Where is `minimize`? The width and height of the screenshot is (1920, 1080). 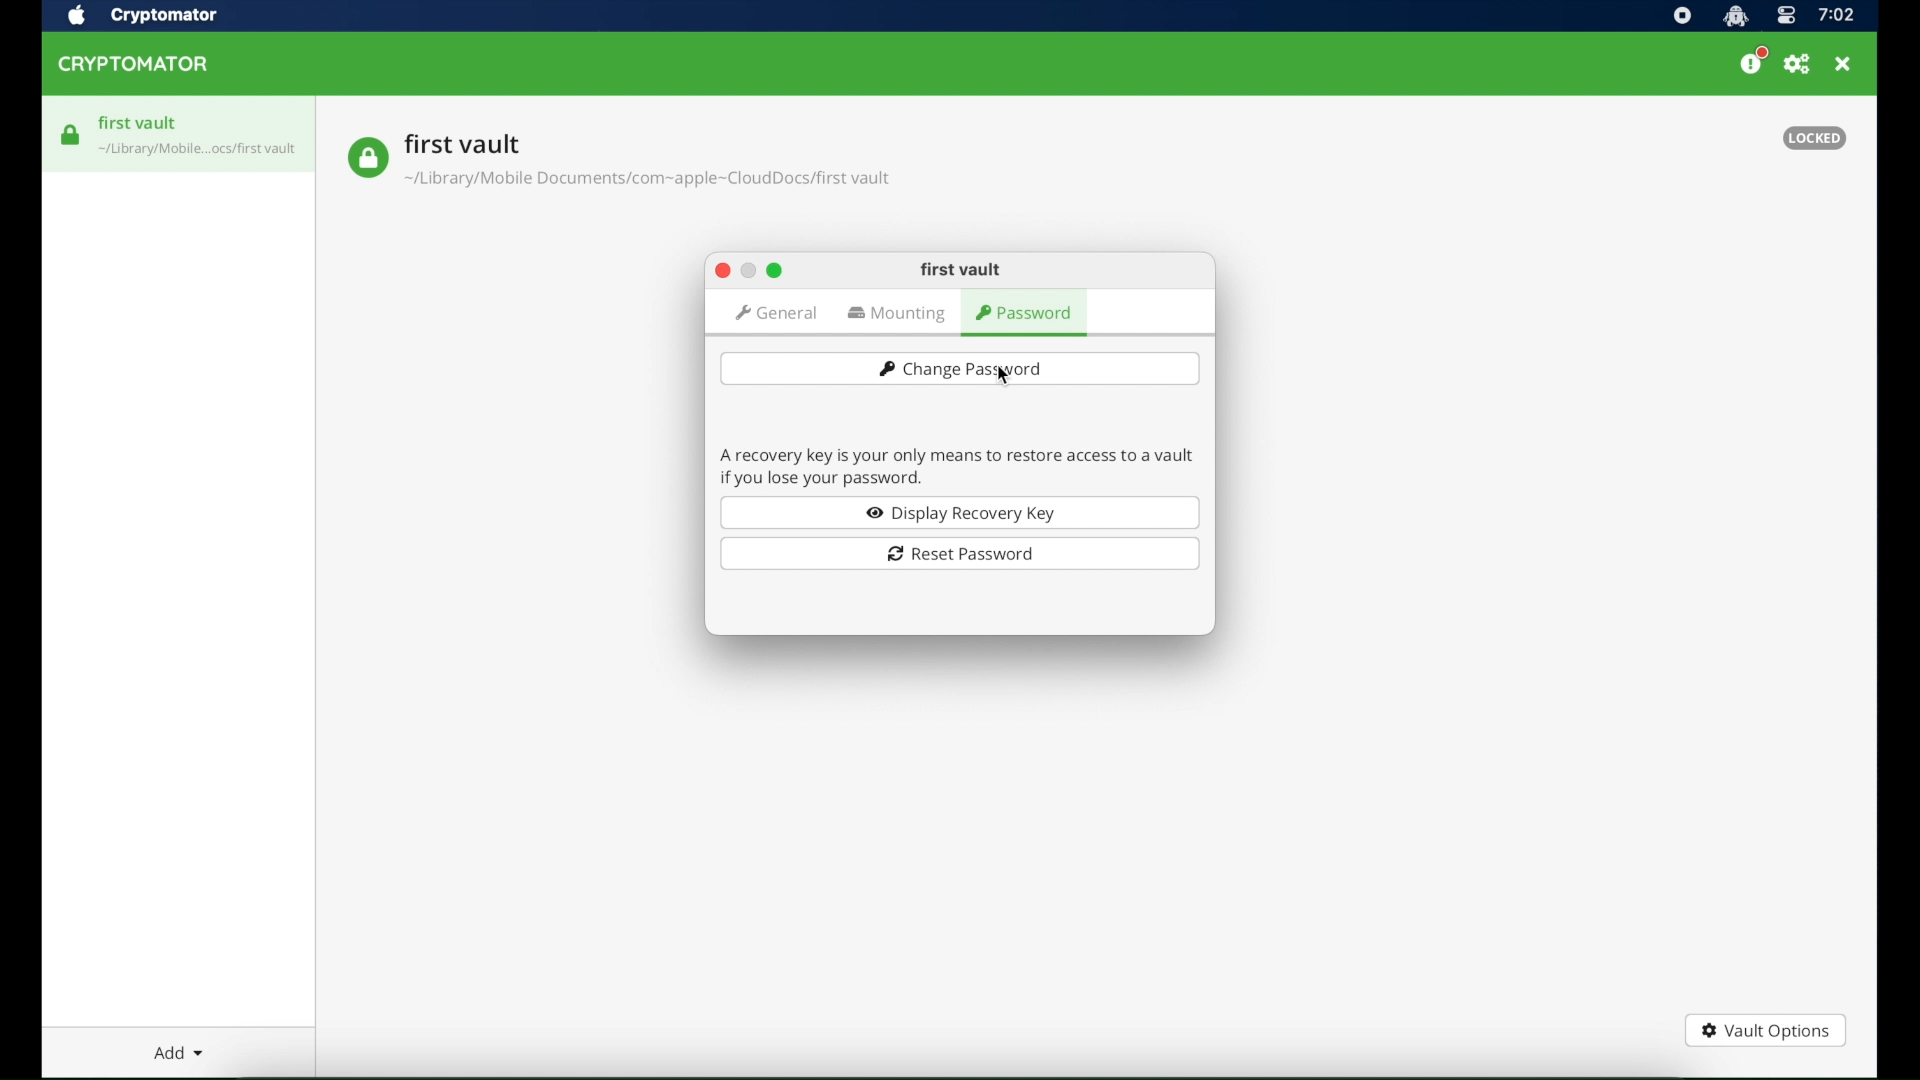 minimize is located at coordinates (747, 271).